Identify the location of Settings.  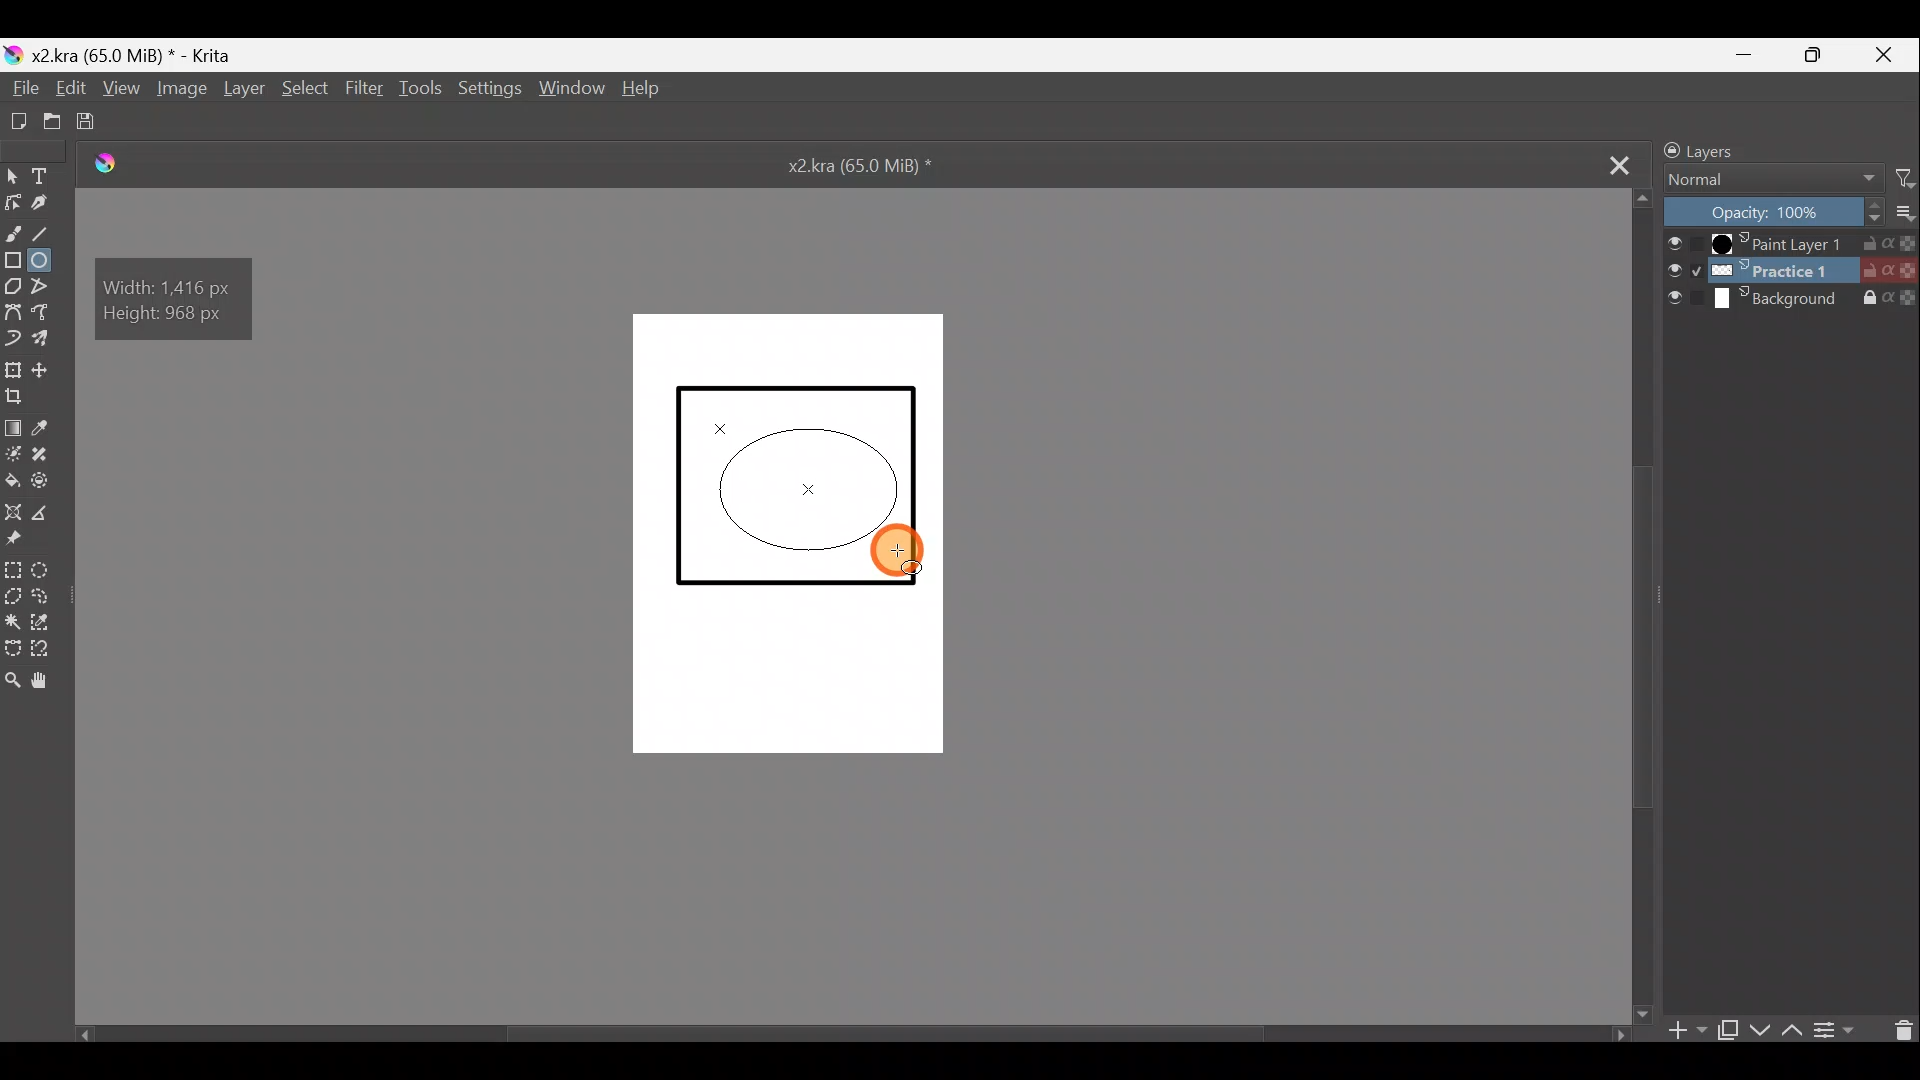
(490, 91).